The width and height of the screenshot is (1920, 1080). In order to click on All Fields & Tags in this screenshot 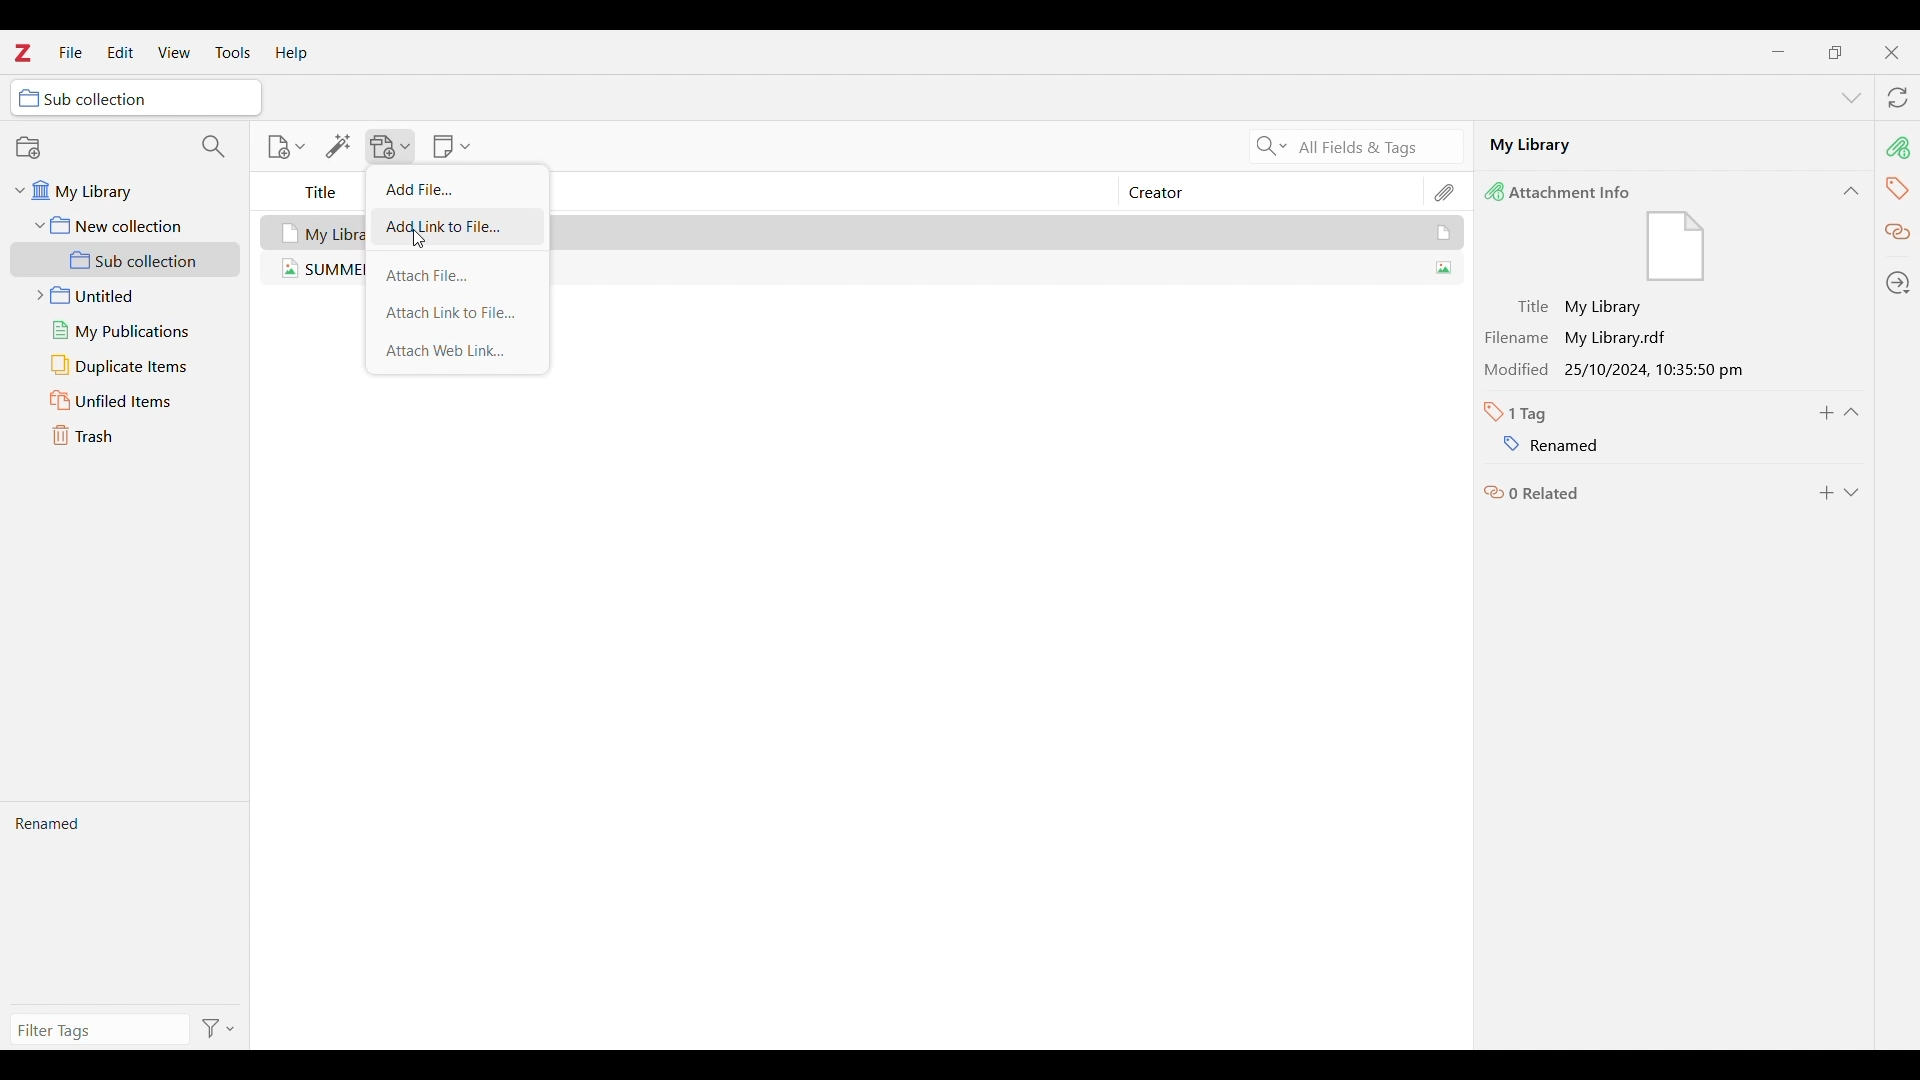, I will do `click(1379, 147)`.